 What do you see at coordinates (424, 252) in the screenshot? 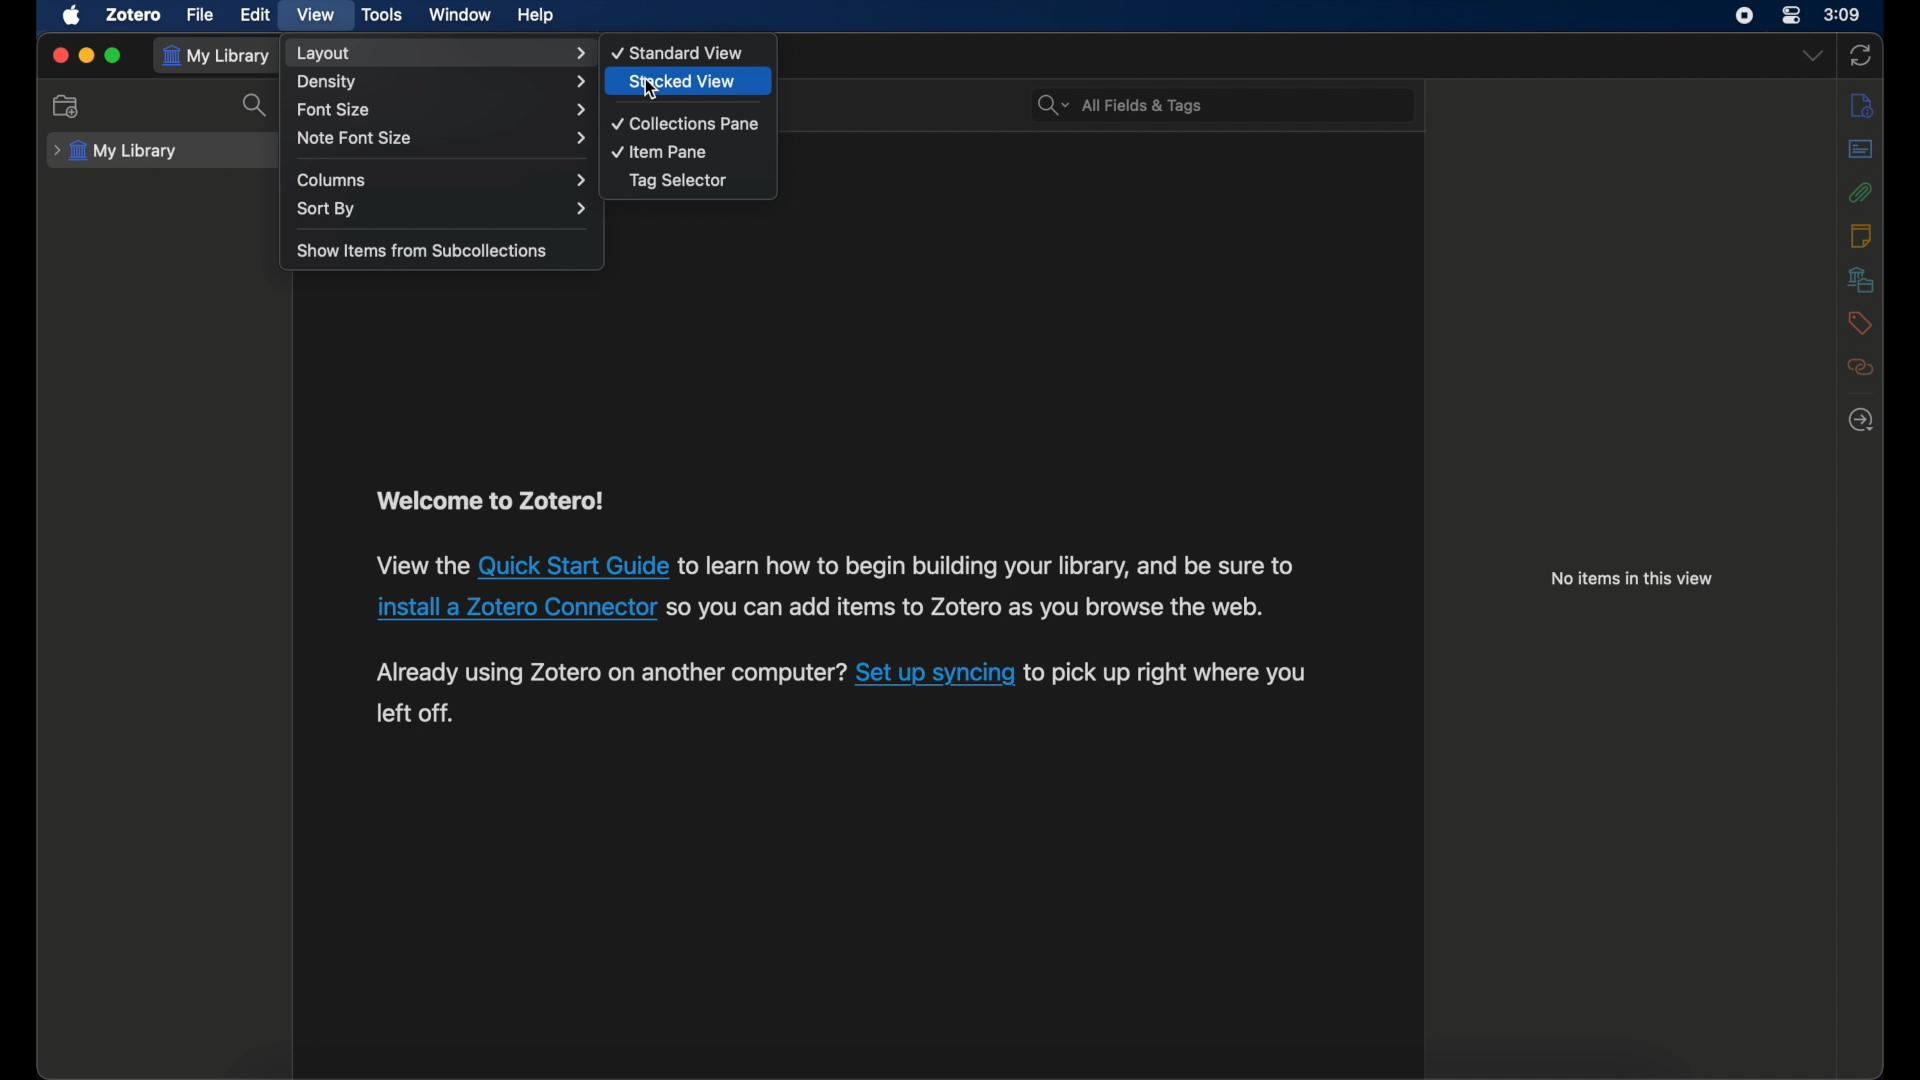
I see `show items from sub collections` at bounding box center [424, 252].